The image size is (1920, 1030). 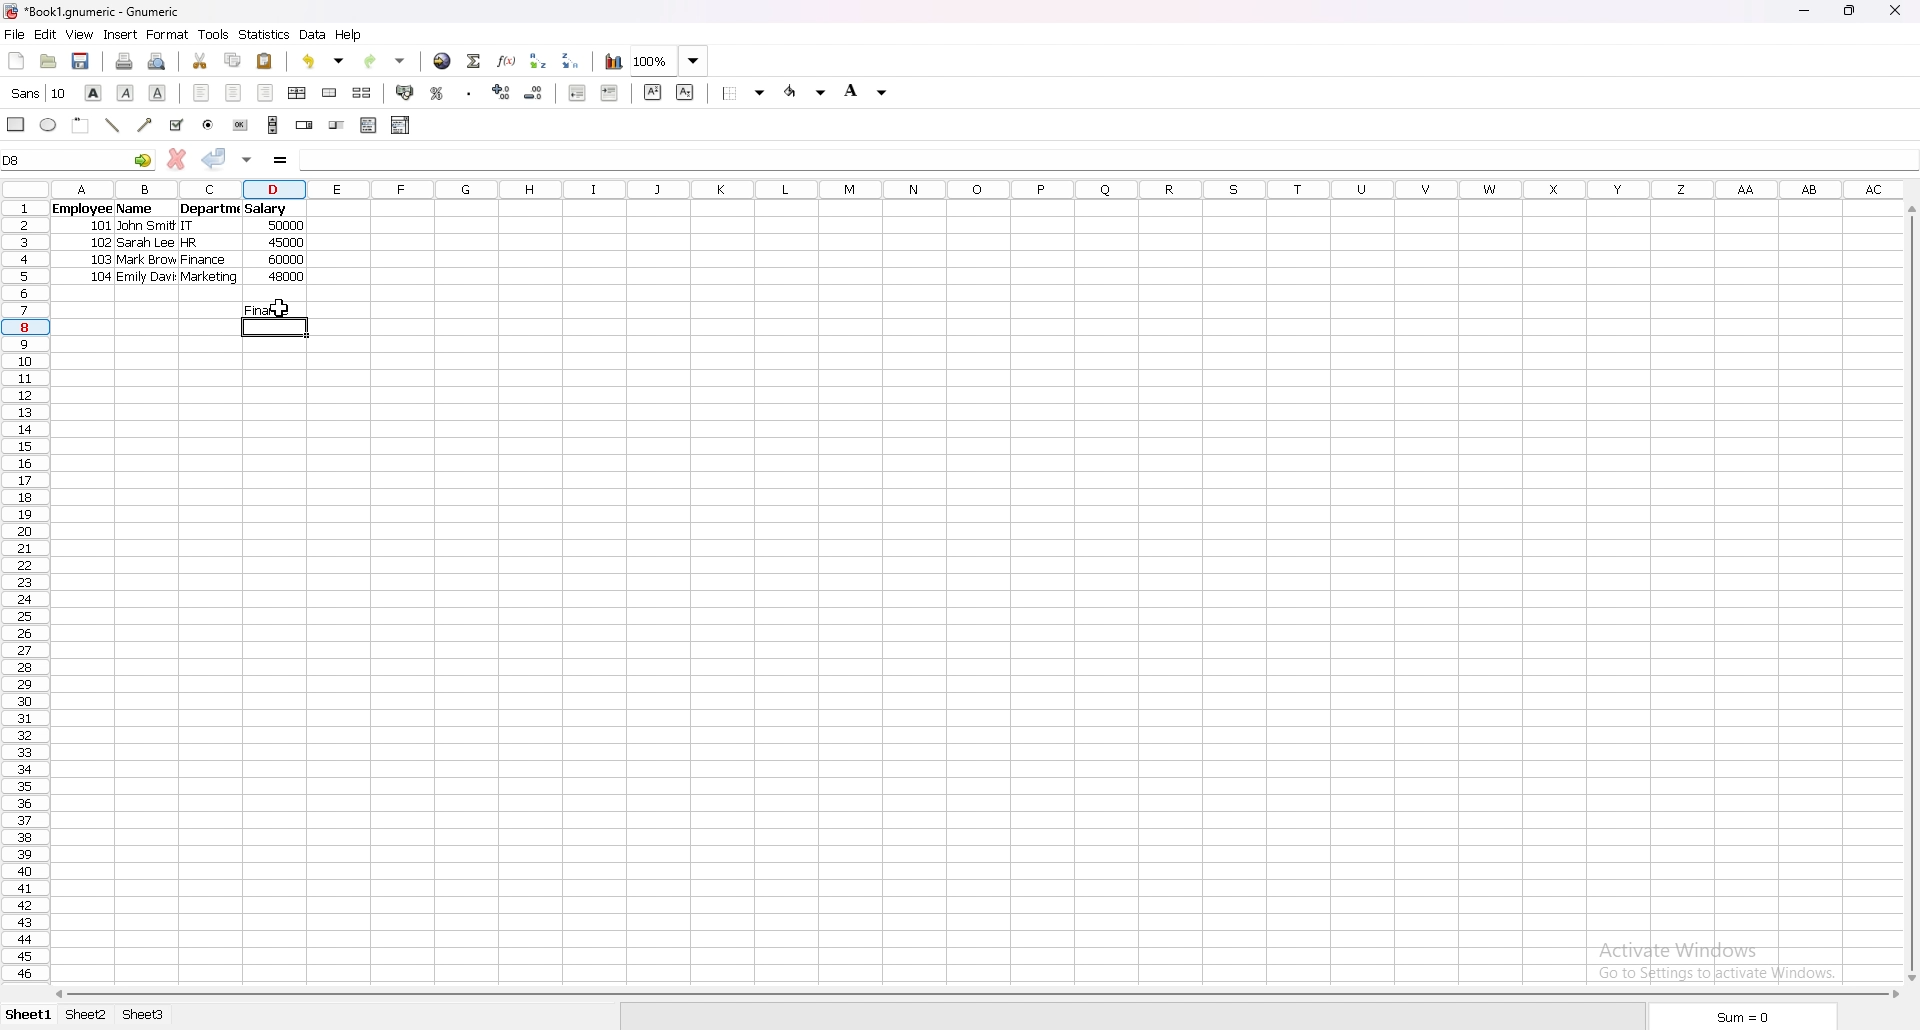 What do you see at coordinates (475, 61) in the screenshot?
I see `summation` at bounding box center [475, 61].